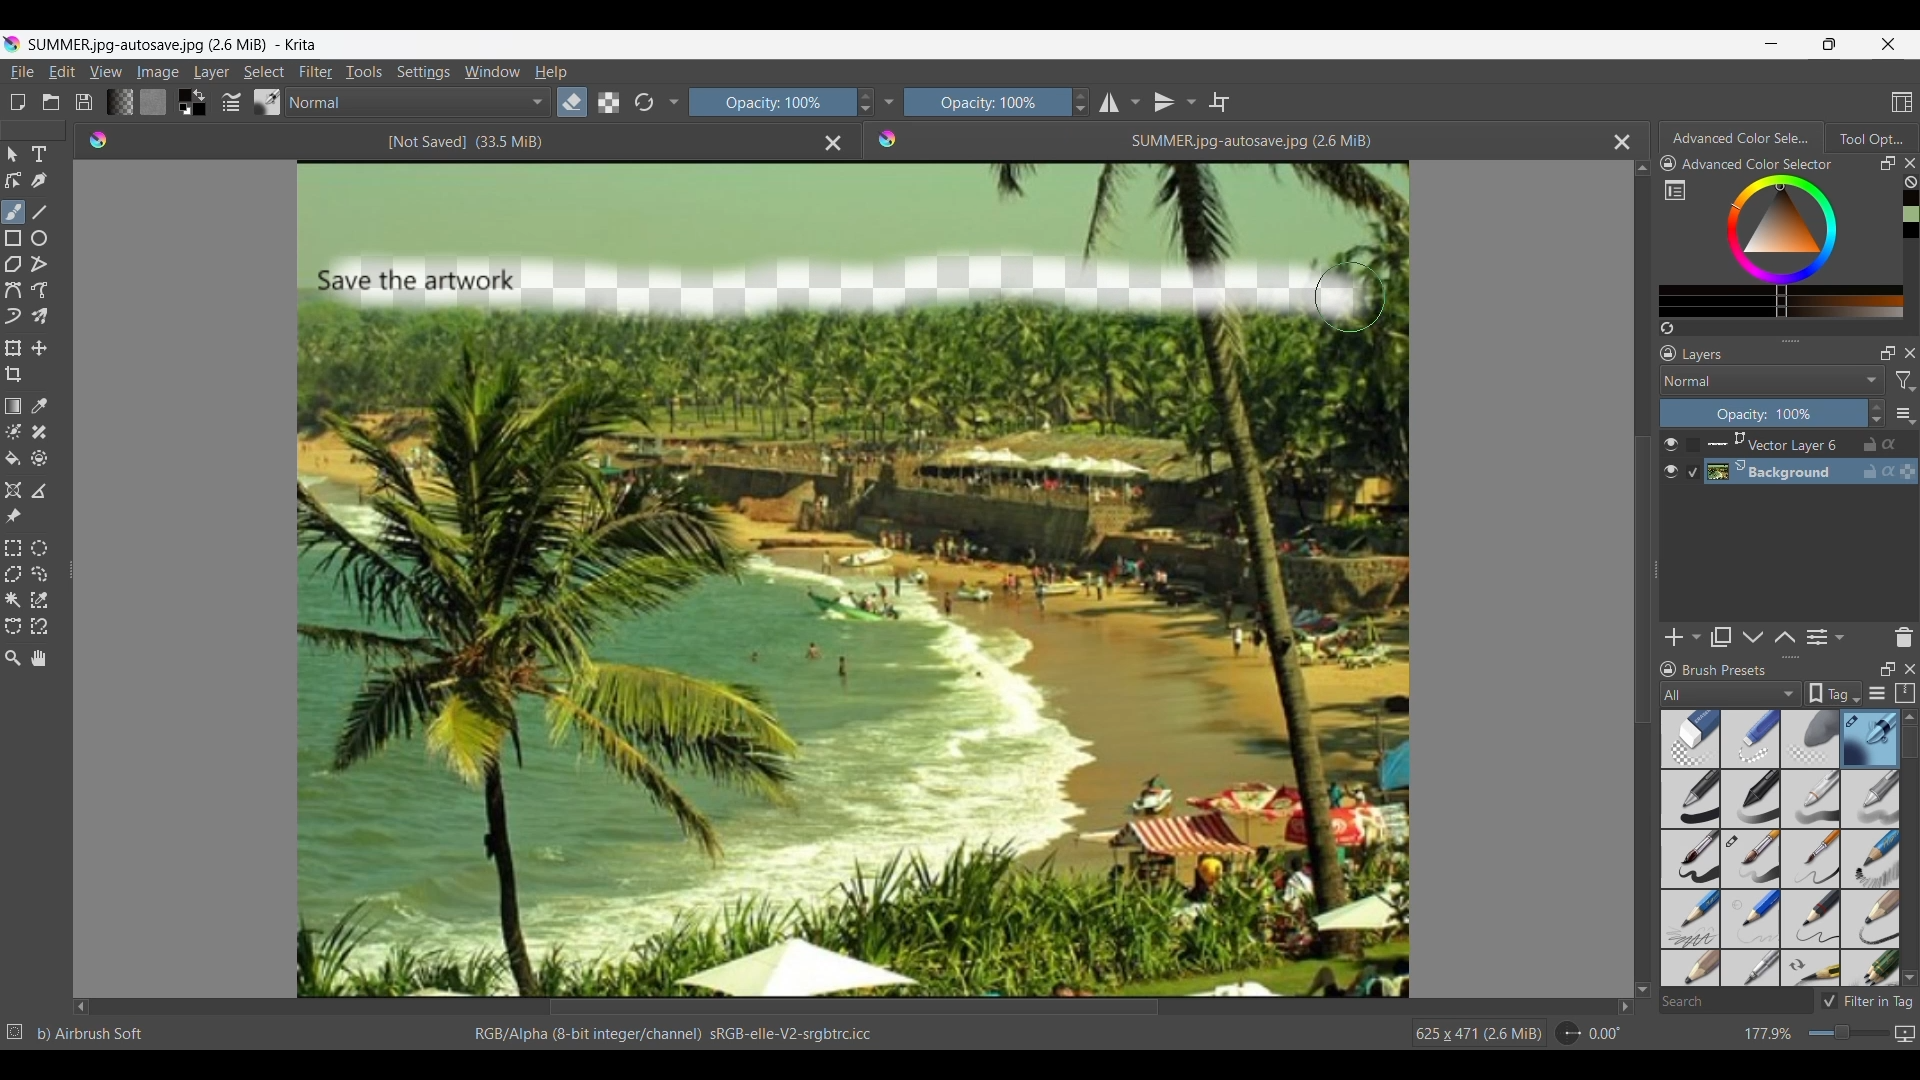 The width and height of the screenshot is (1920, 1080). I want to click on Polyline tool, so click(39, 264).